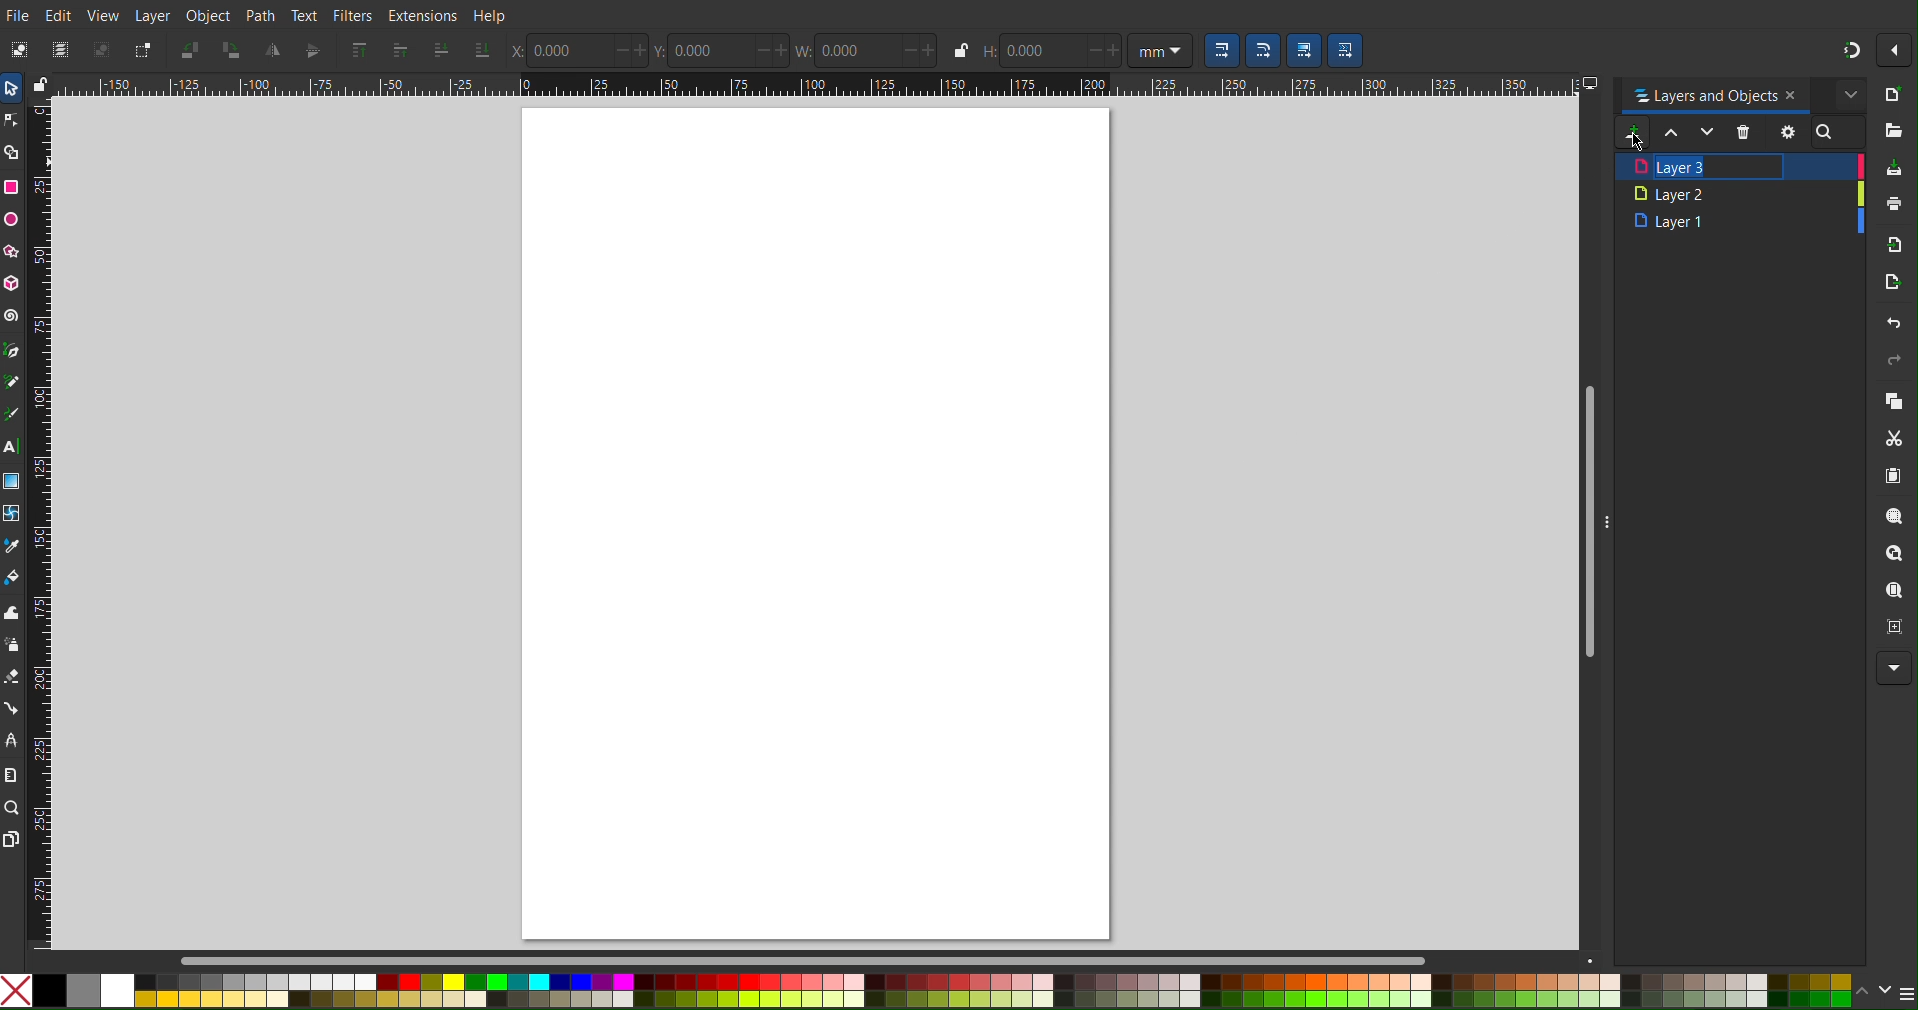  I want to click on Send selection one layer down, so click(441, 50).